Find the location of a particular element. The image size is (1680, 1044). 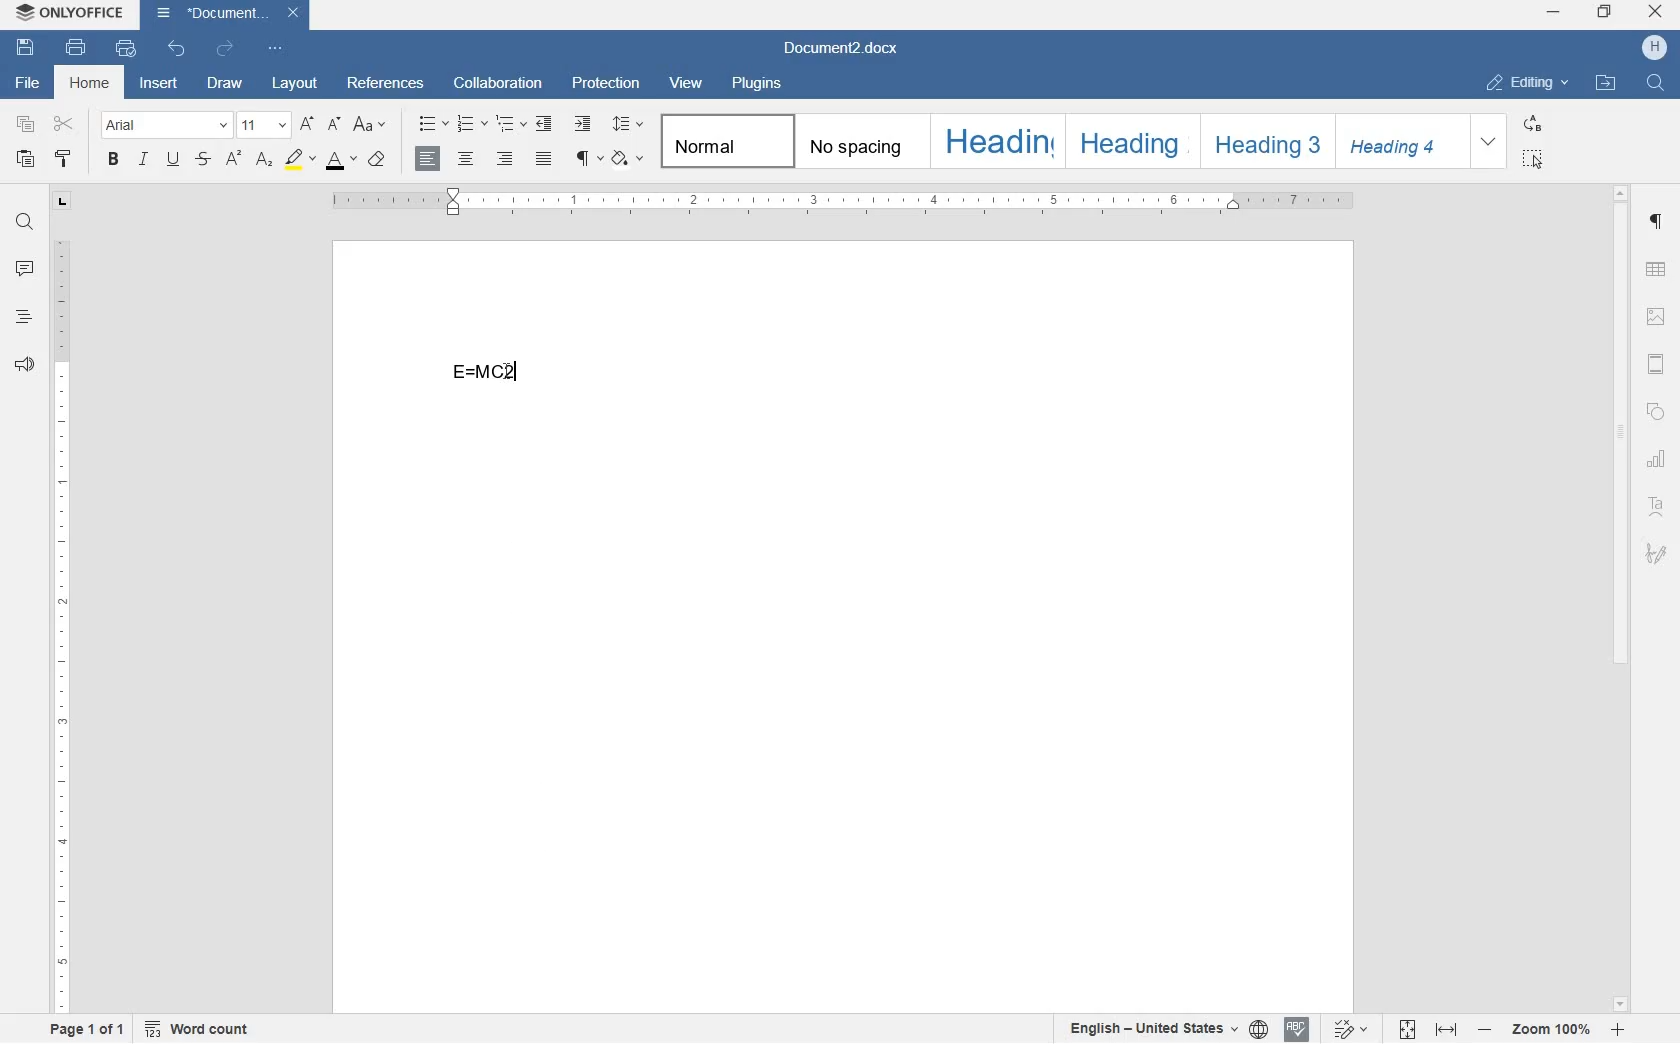

ruler is located at coordinates (843, 202).